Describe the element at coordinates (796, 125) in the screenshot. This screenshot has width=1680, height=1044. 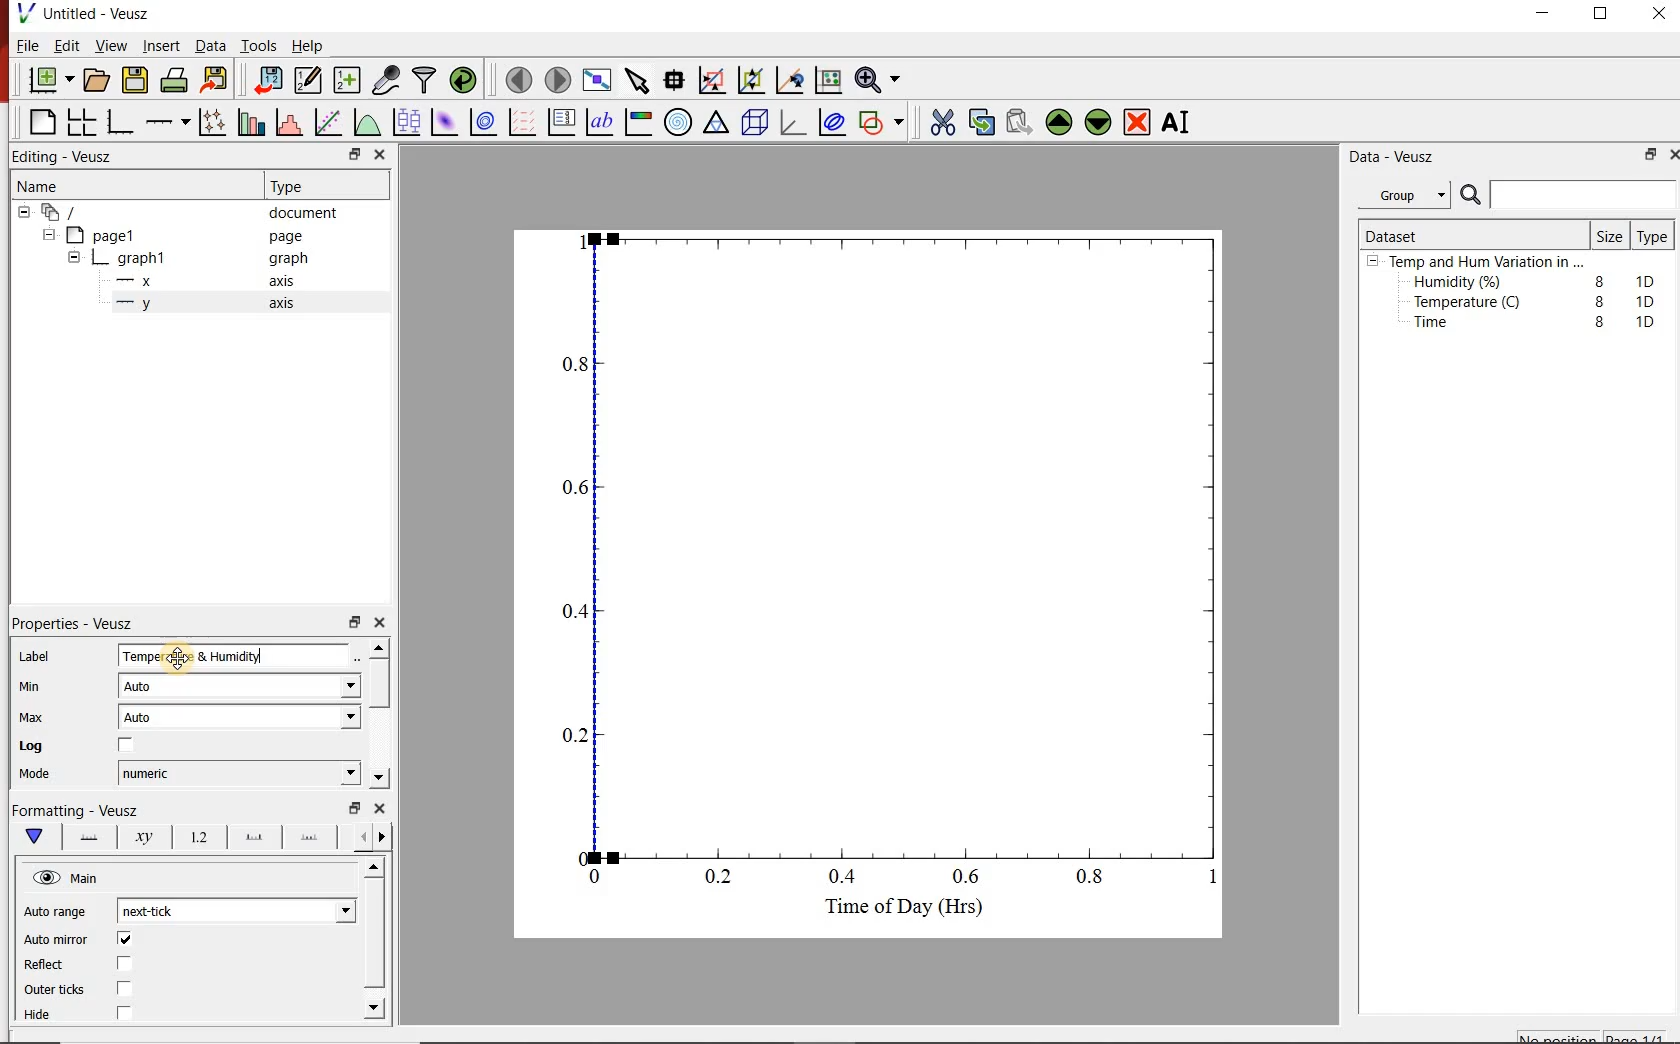
I see `3d graph` at that location.